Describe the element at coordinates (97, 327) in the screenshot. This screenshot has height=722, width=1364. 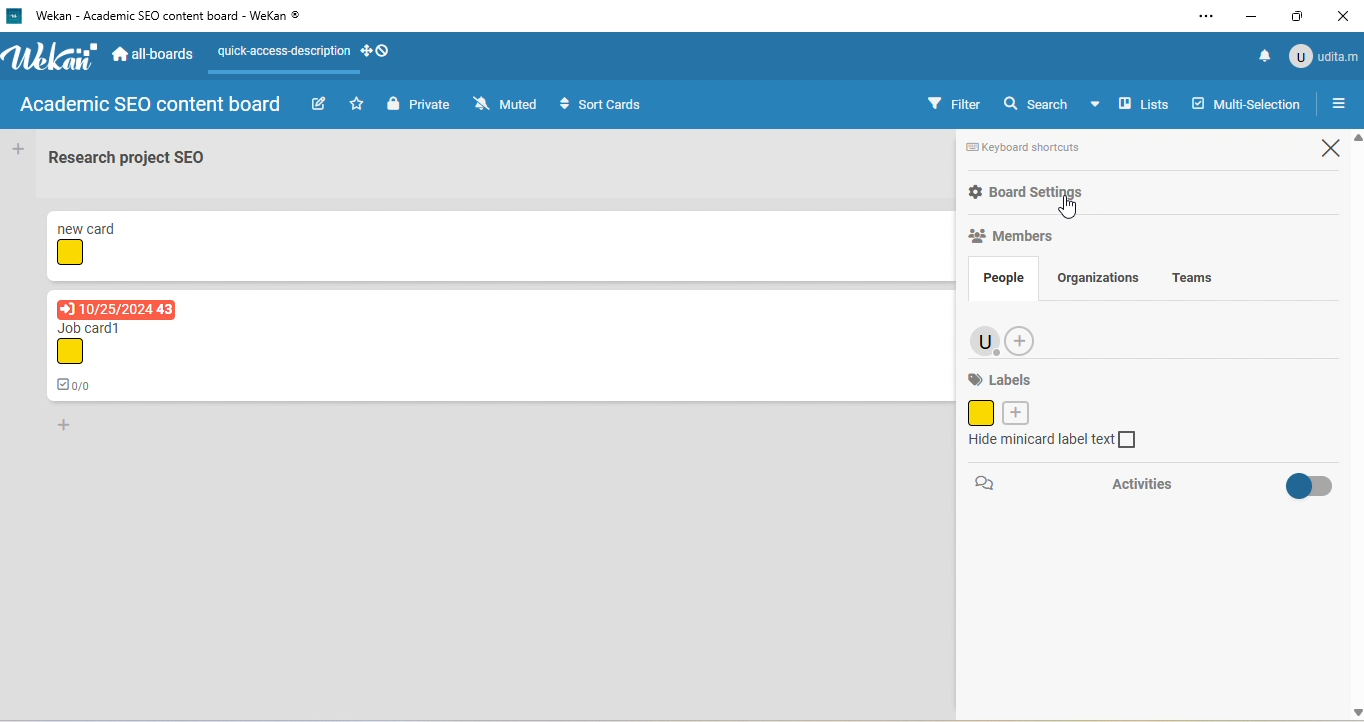
I see `Job card1` at that location.